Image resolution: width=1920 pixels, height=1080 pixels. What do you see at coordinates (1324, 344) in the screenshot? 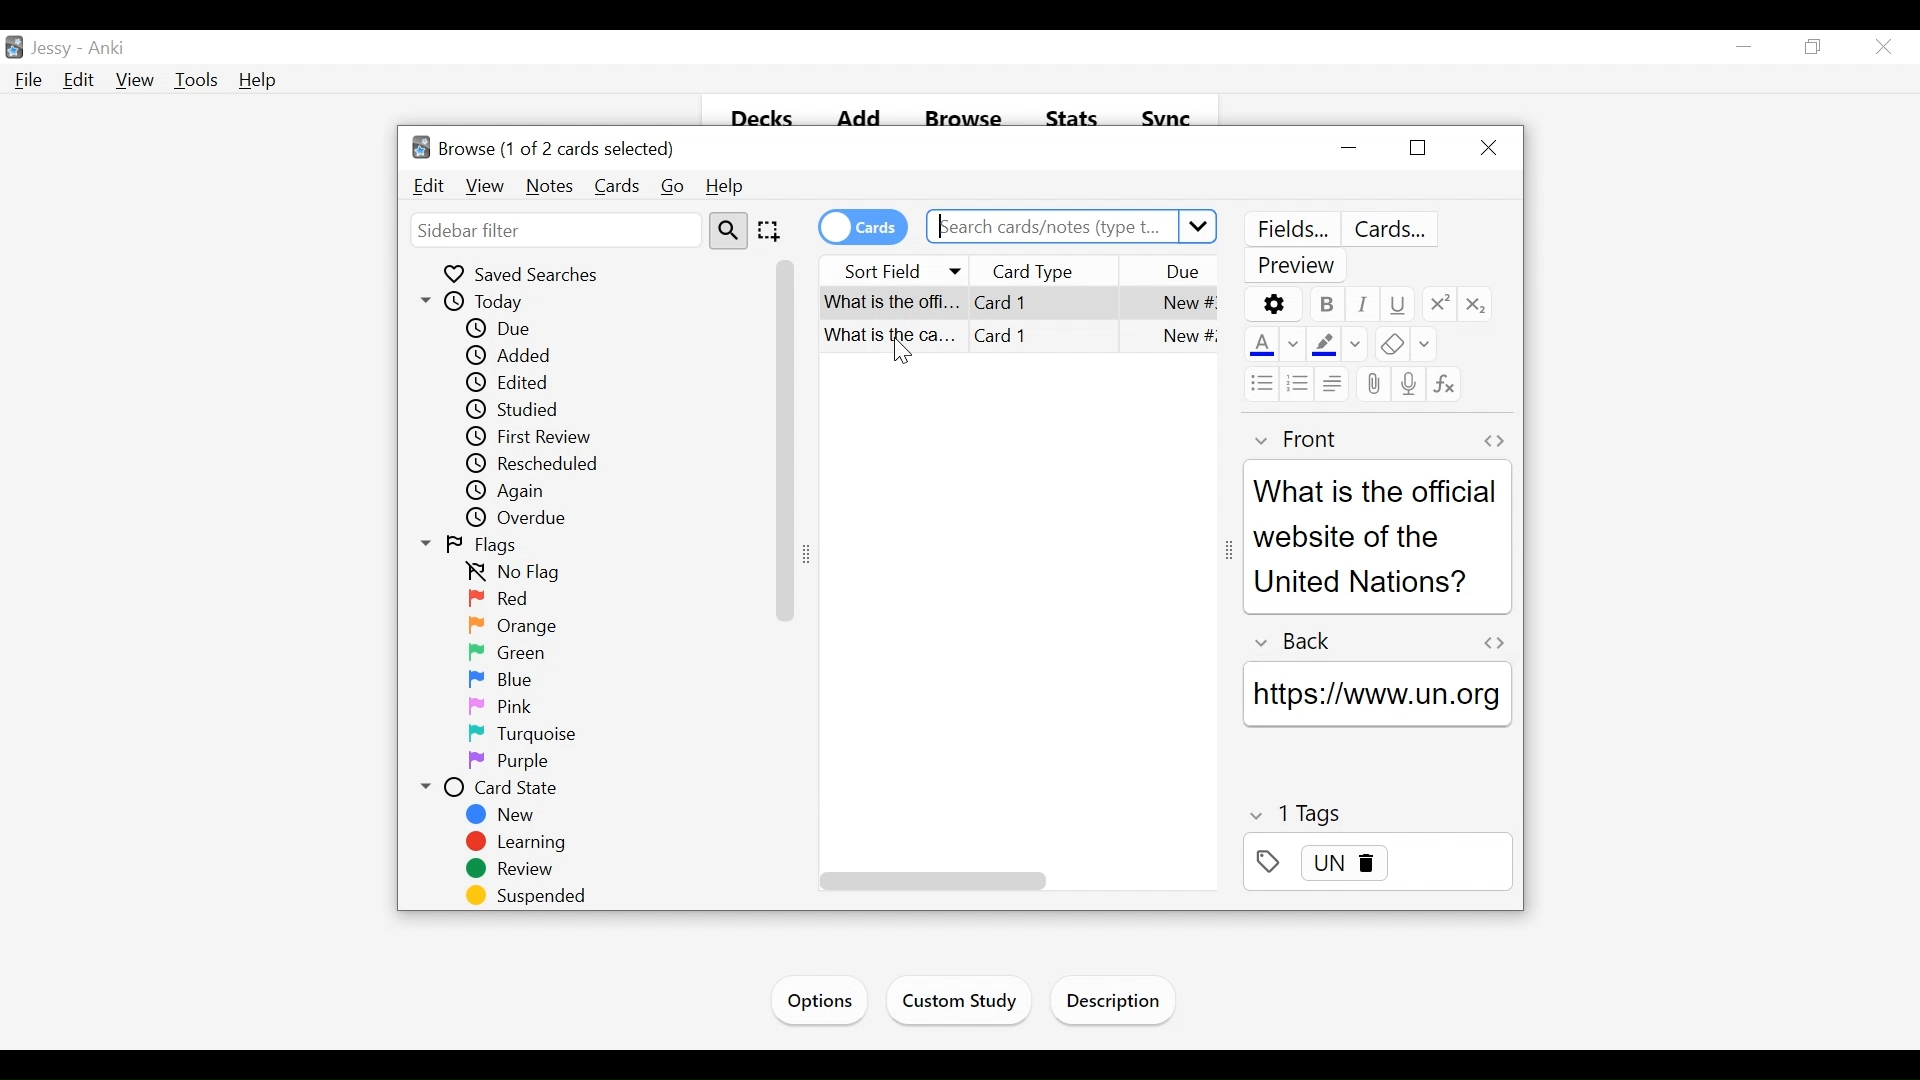
I see `Highlight color` at bounding box center [1324, 344].